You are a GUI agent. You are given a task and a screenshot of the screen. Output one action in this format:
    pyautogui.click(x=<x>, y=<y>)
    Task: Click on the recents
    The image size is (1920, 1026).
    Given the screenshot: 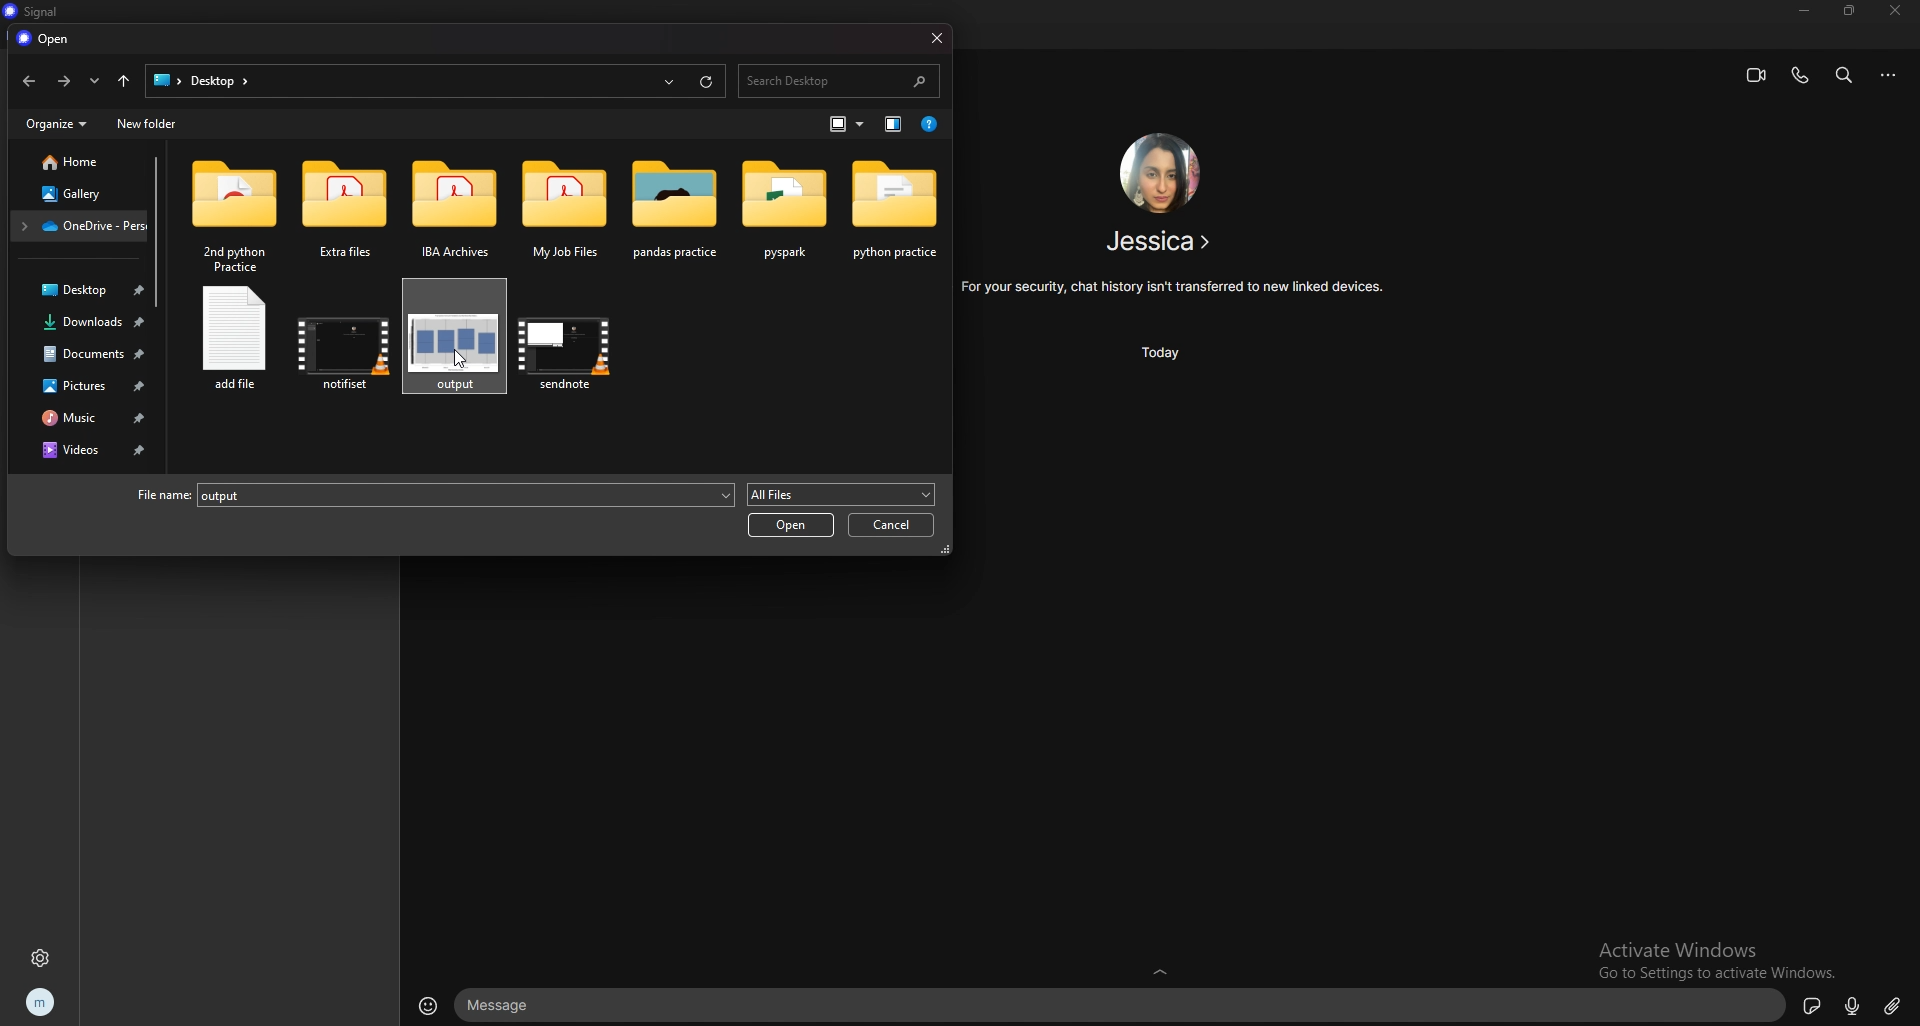 What is the action you would take?
    pyautogui.click(x=670, y=82)
    